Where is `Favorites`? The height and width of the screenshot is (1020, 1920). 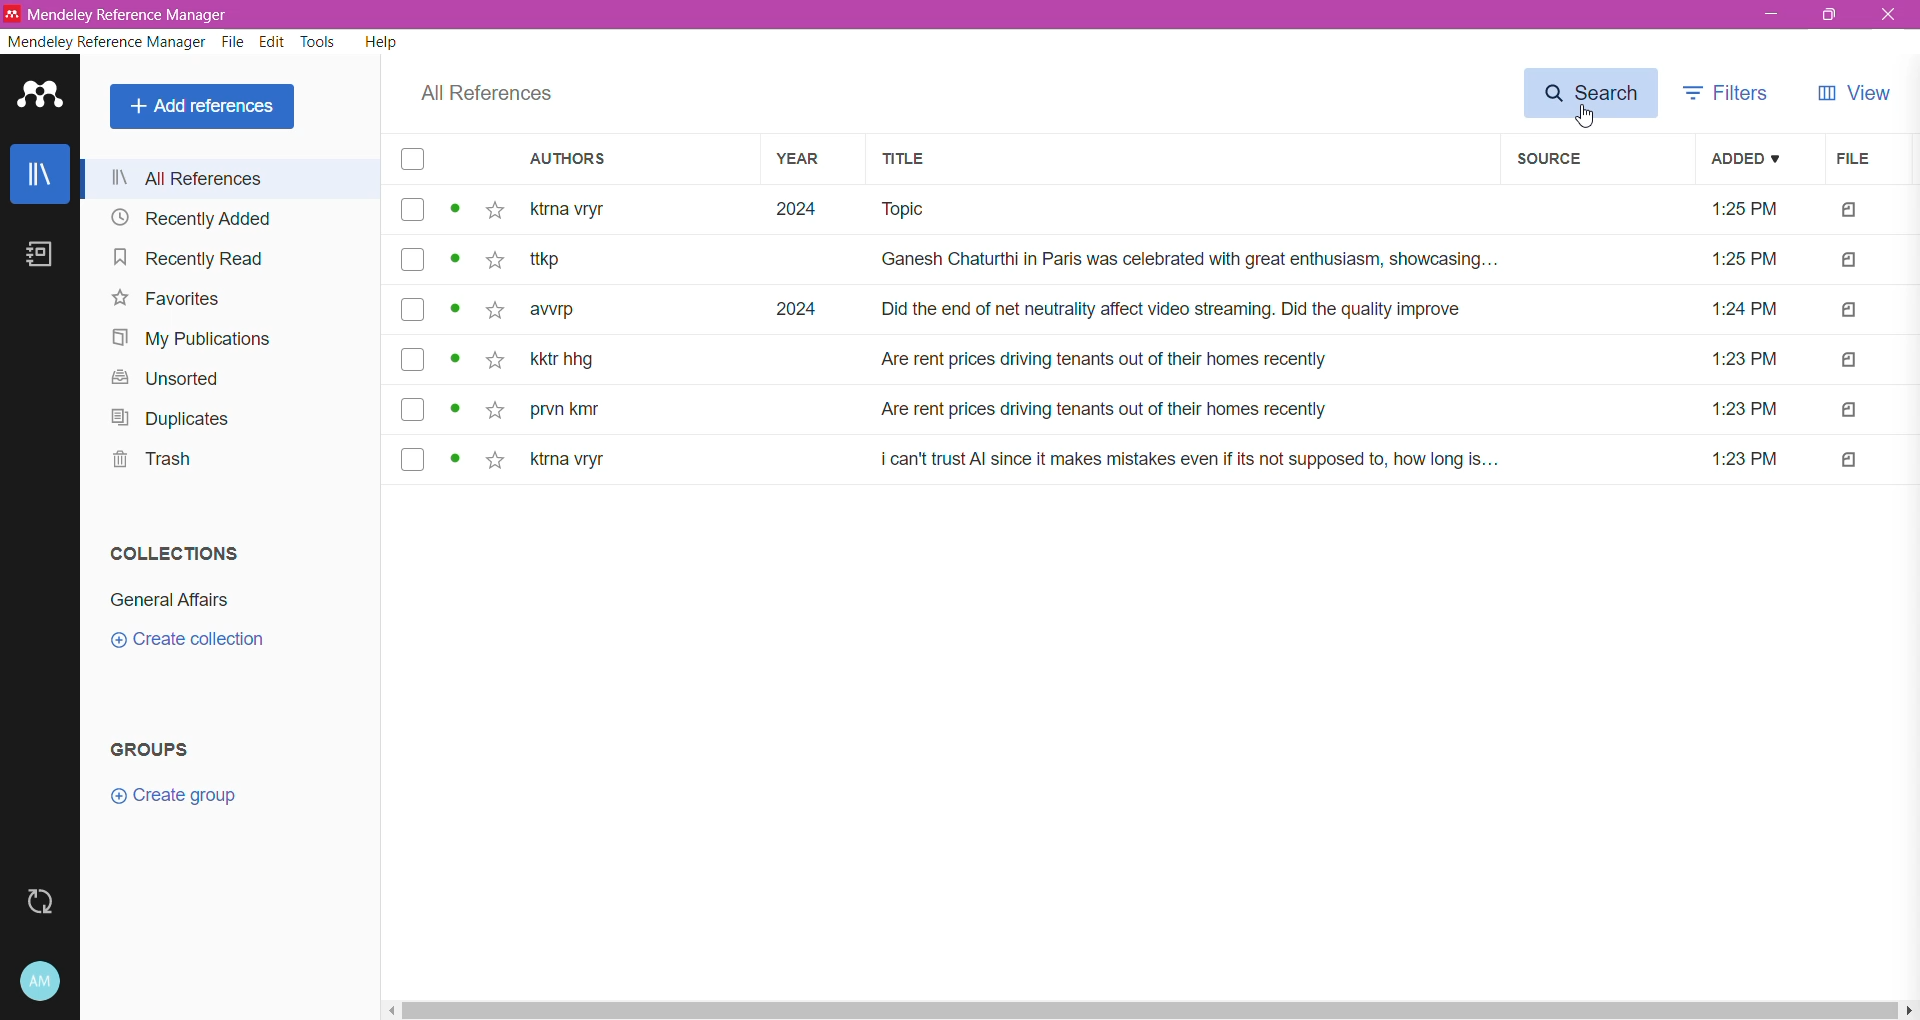
Favorites is located at coordinates (164, 299).